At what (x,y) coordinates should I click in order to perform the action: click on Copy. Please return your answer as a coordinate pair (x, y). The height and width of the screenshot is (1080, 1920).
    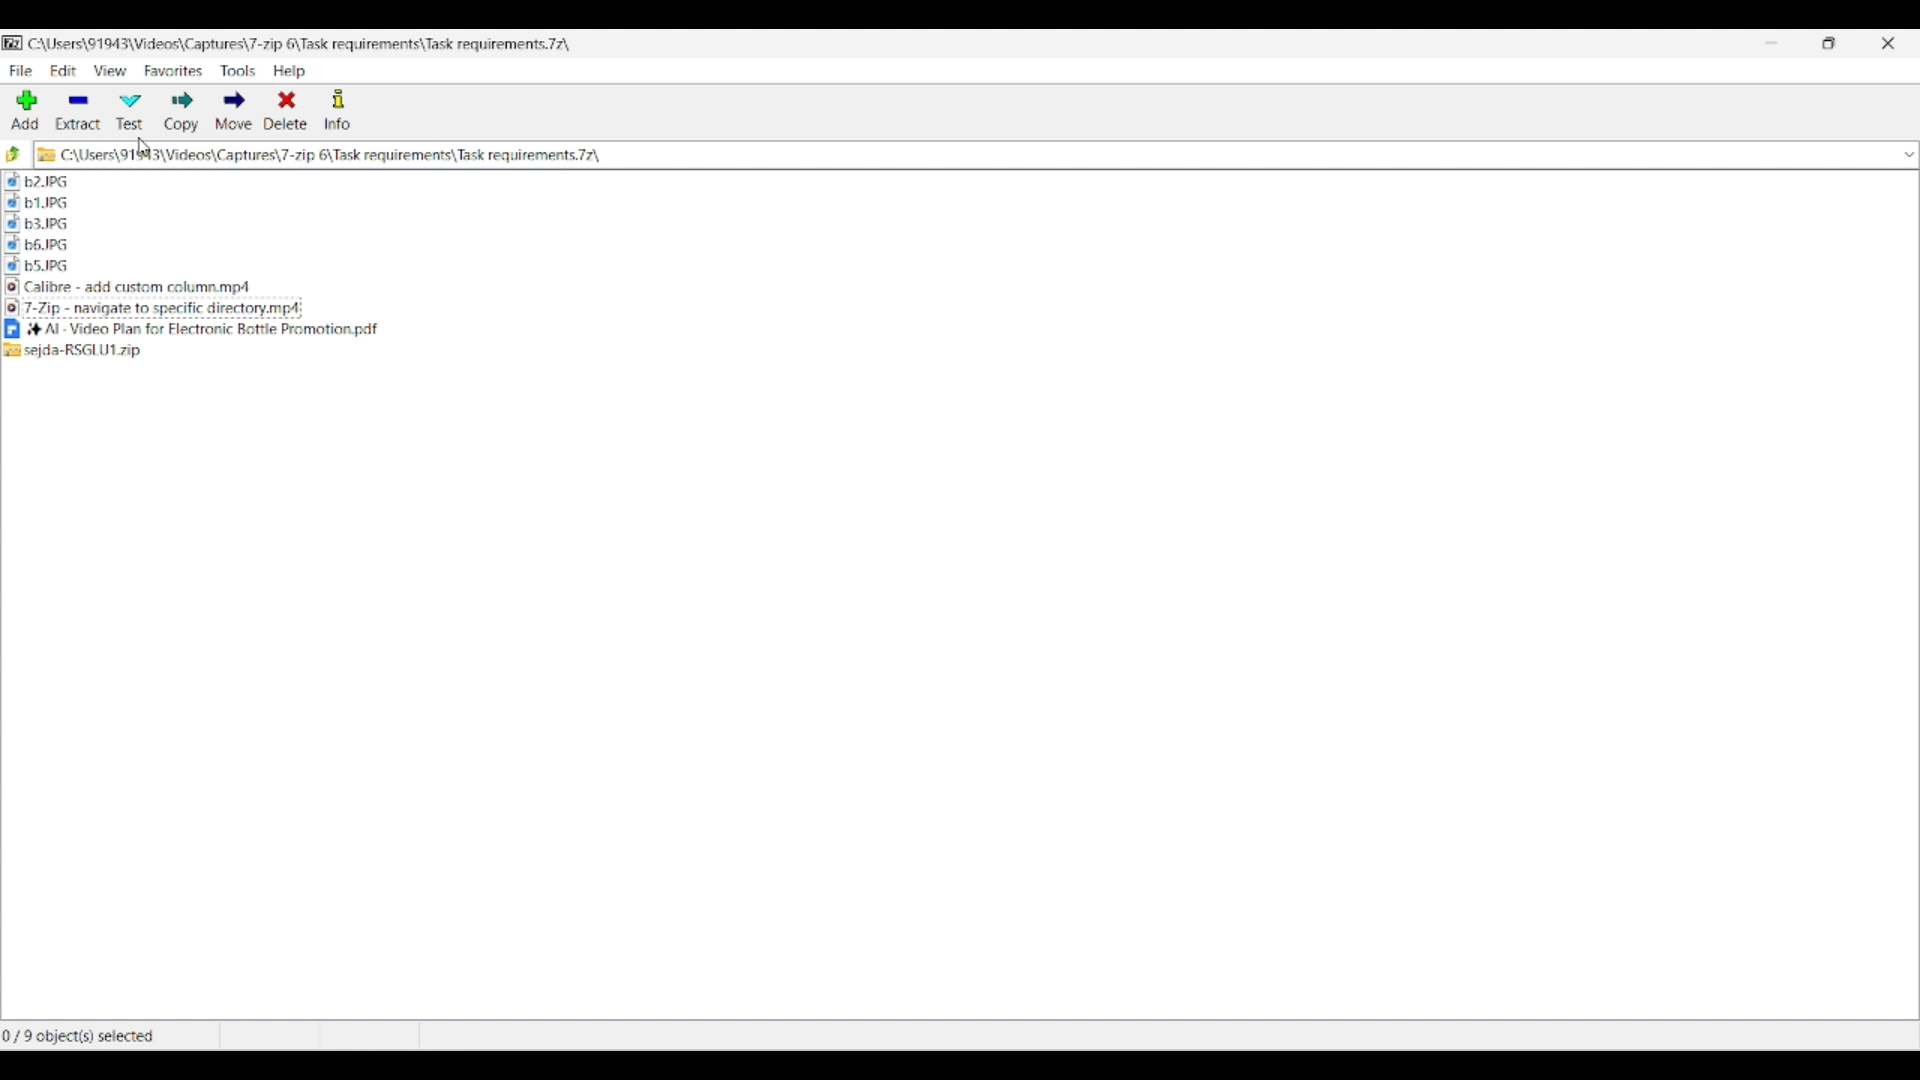
    Looking at the image, I should click on (182, 112).